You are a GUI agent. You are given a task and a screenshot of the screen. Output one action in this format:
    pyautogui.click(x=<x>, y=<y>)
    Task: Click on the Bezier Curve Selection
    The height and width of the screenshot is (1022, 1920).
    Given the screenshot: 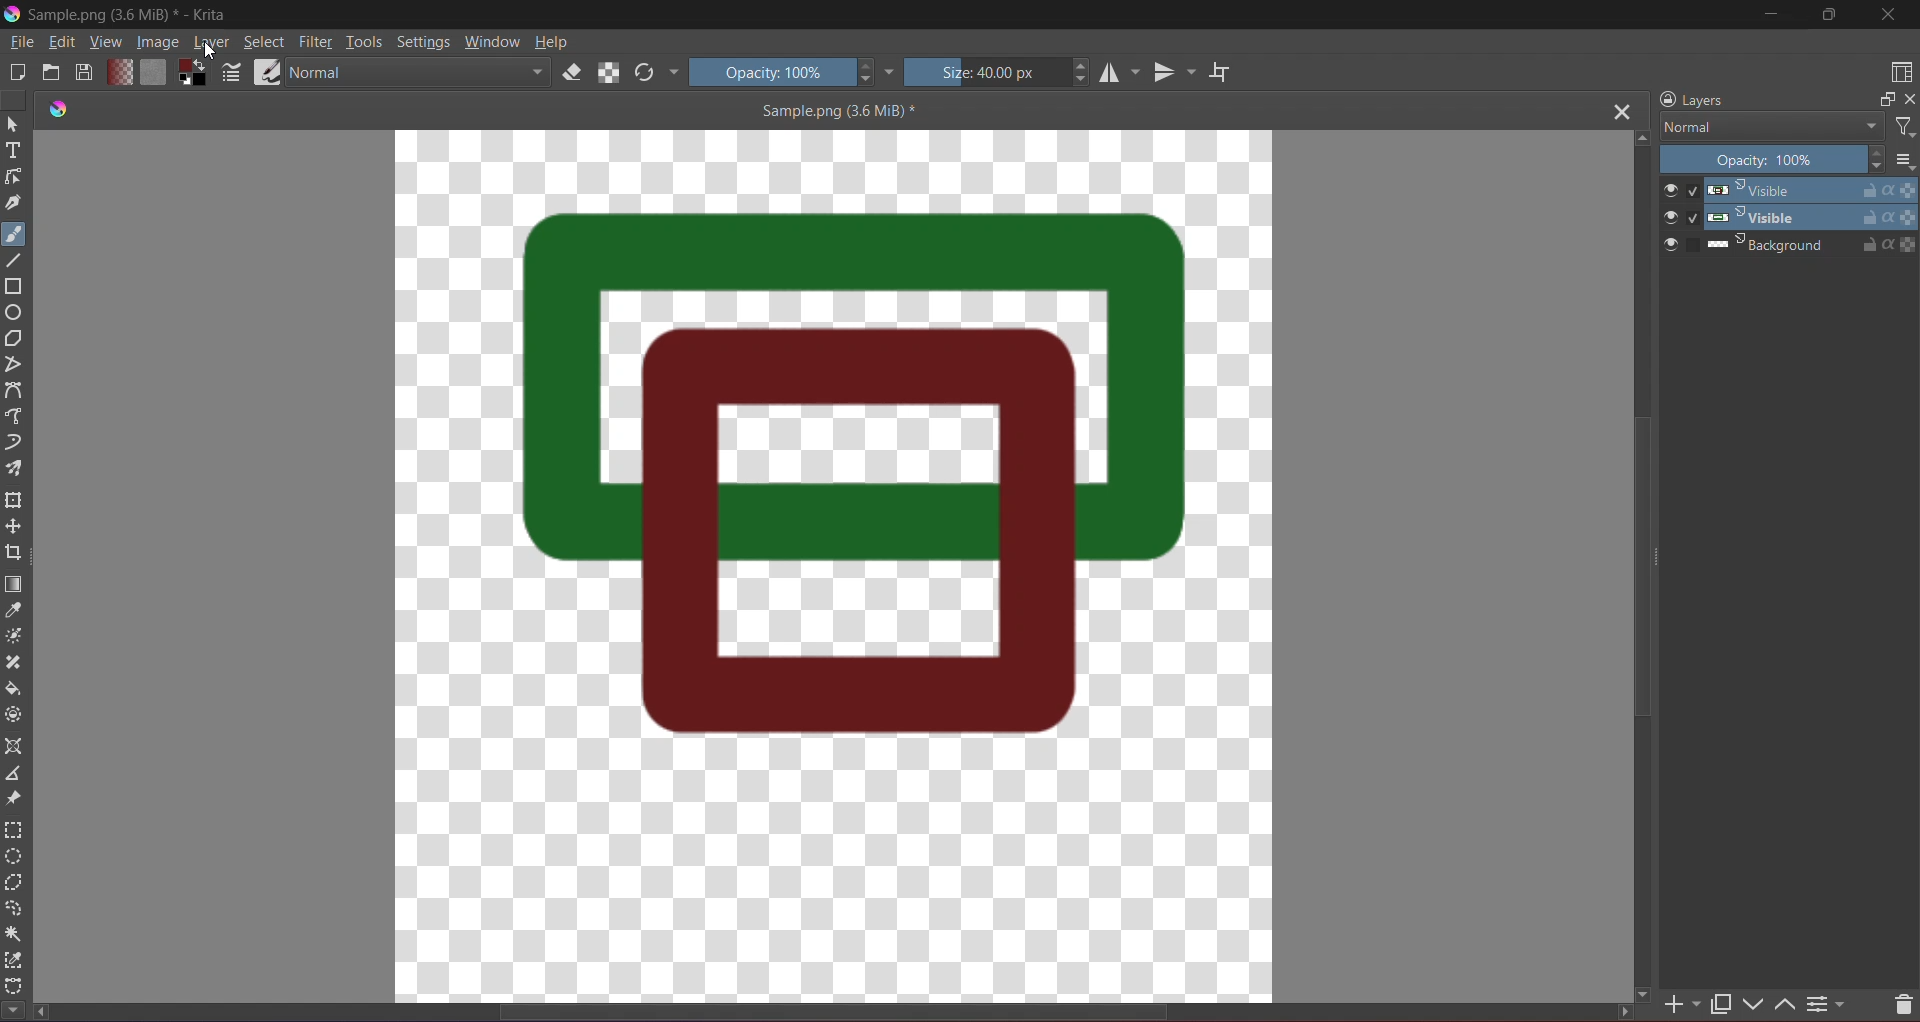 What is the action you would take?
    pyautogui.click(x=15, y=983)
    